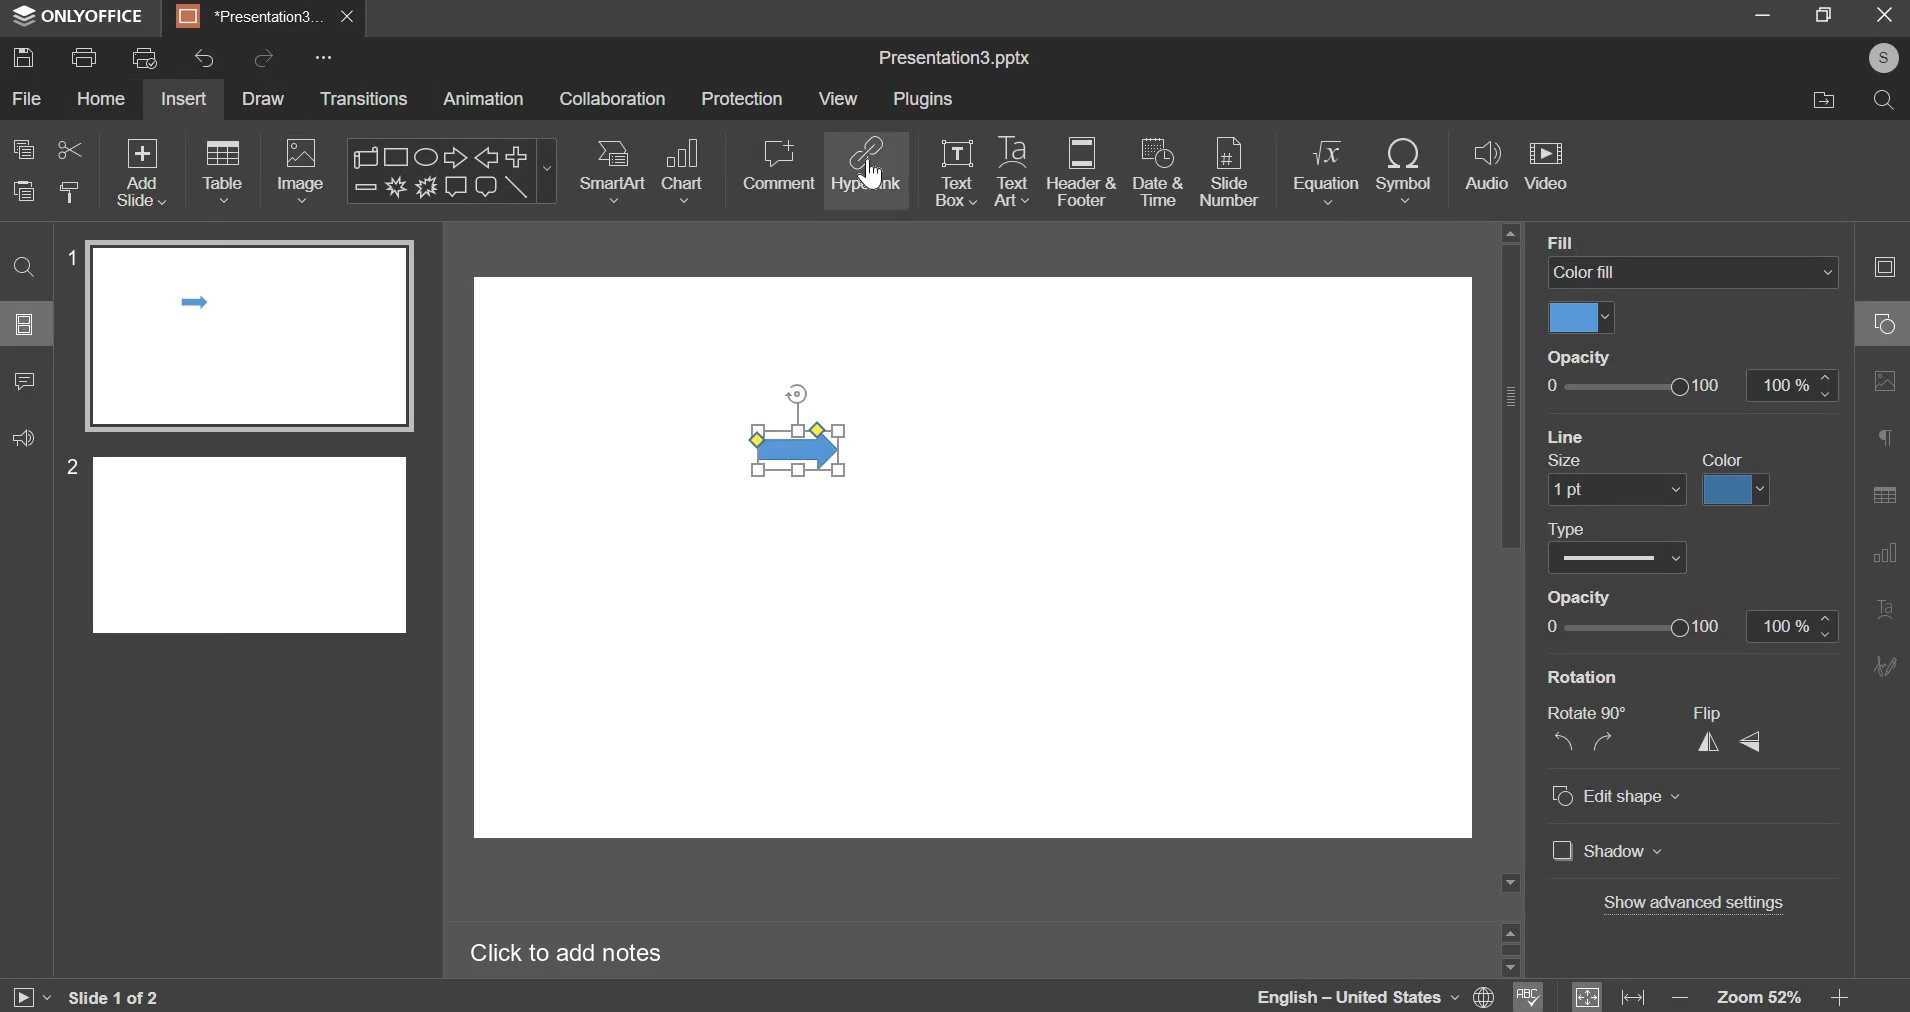 The width and height of the screenshot is (1910, 1012). I want to click on save, so click(24, 56).